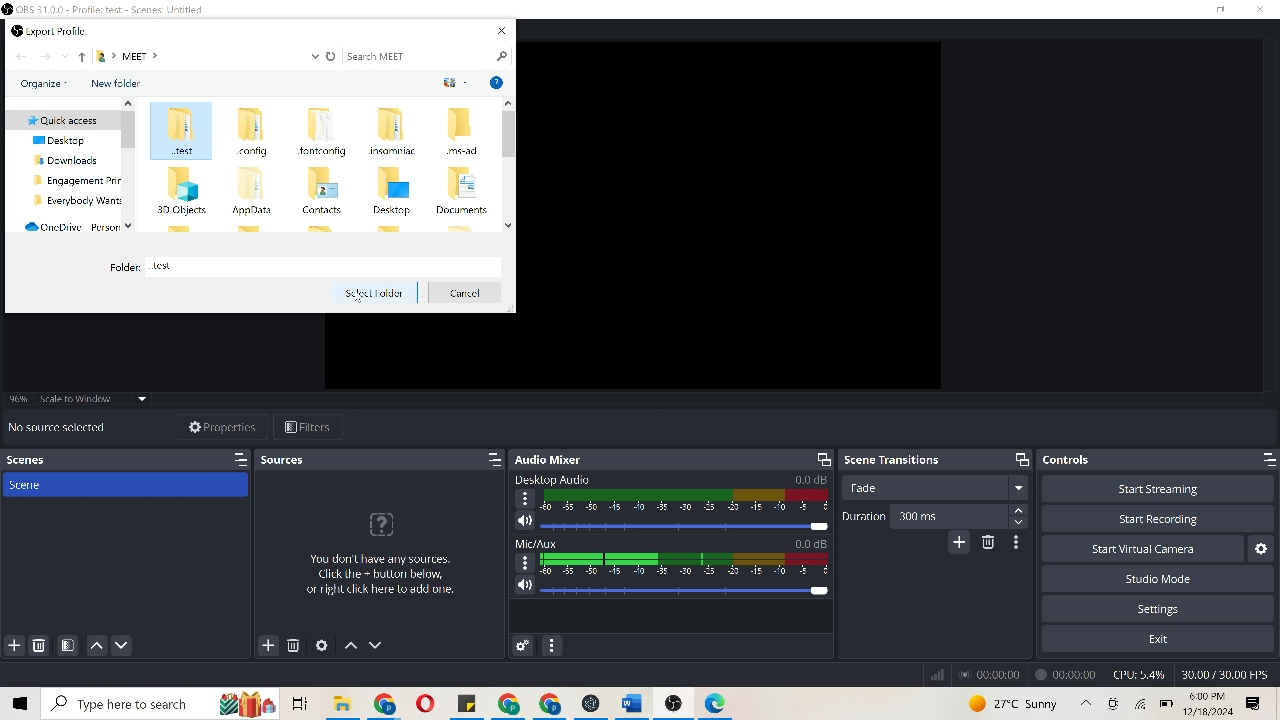 The image size is (1280, 720). Describe the element at coordinates (39, 643) in the screenshot. I see `remove` at that location.